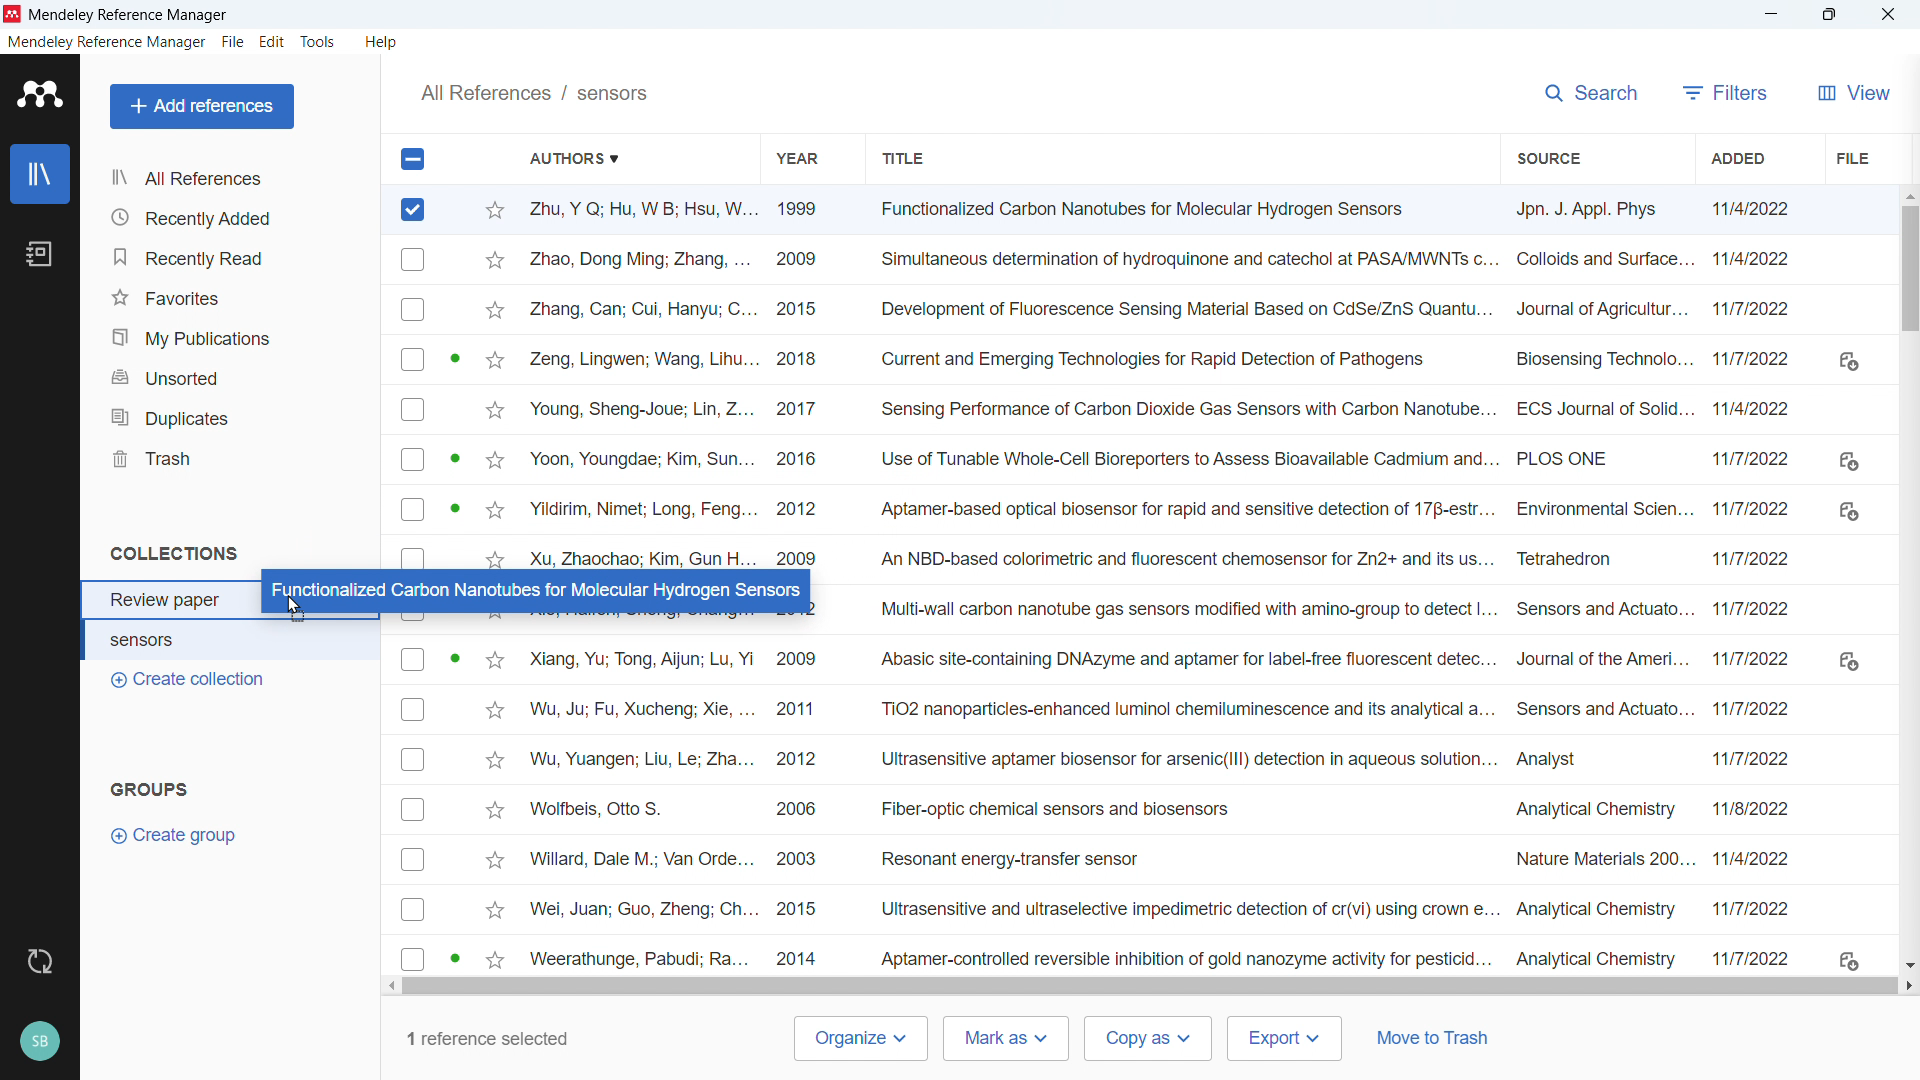 The image size is (1920, 1080). I want to click on Reference being dragged , so click(533, 589).